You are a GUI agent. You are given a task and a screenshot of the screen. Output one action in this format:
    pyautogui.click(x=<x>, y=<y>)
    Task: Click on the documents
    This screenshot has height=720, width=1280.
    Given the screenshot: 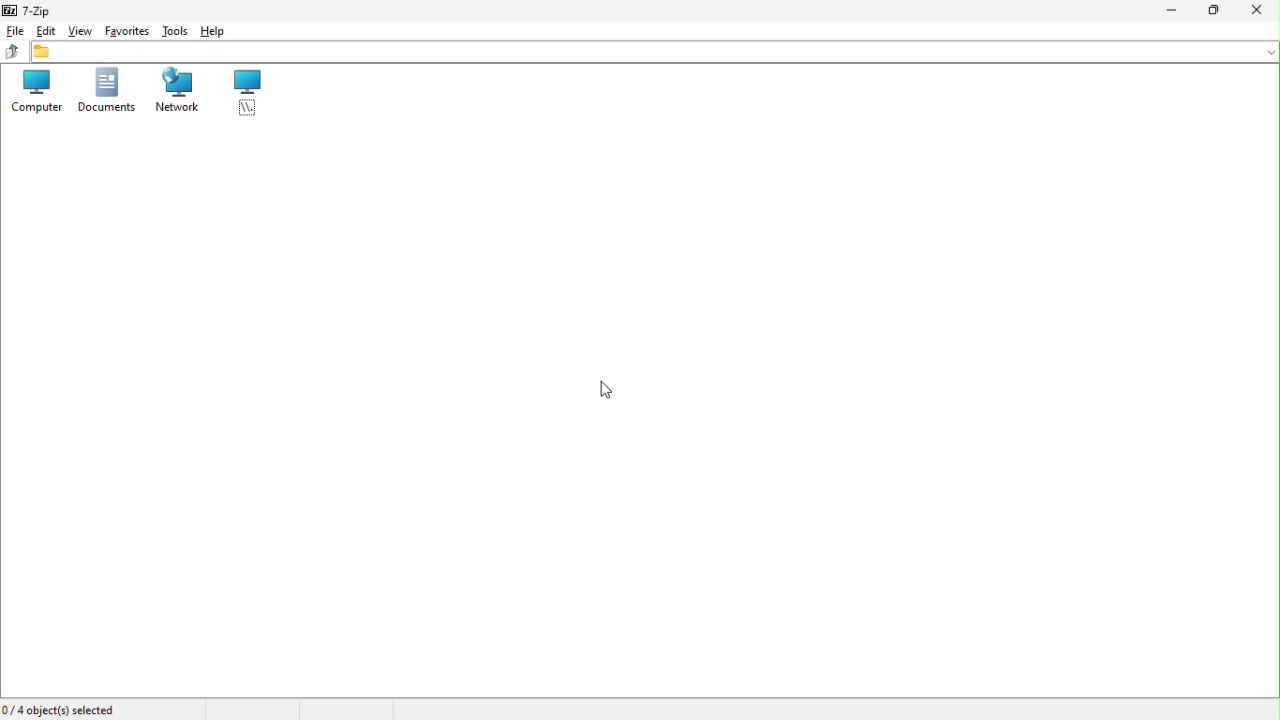 What is the action you would take?
    pyautogui.click(x=102, y=96)
    